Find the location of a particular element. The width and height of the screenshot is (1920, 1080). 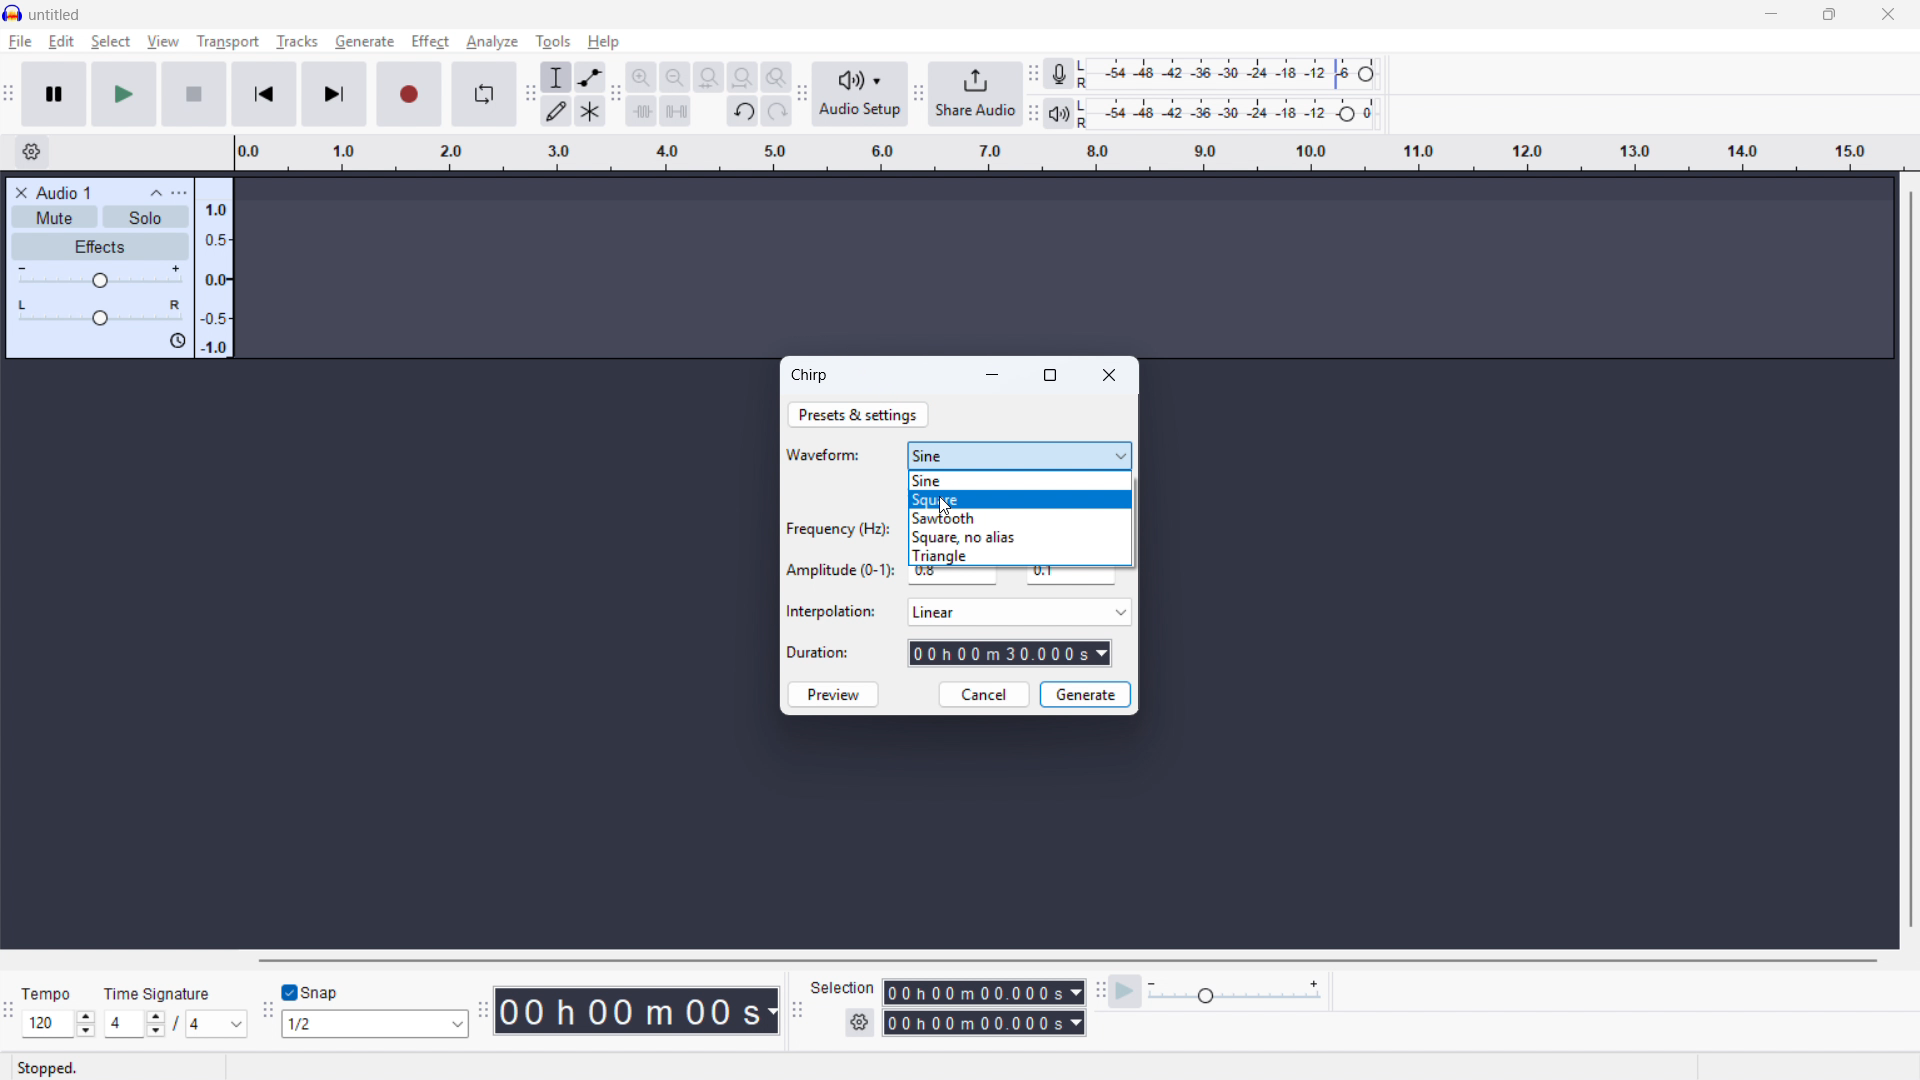

Edit  is located at coordinates (62, 42).